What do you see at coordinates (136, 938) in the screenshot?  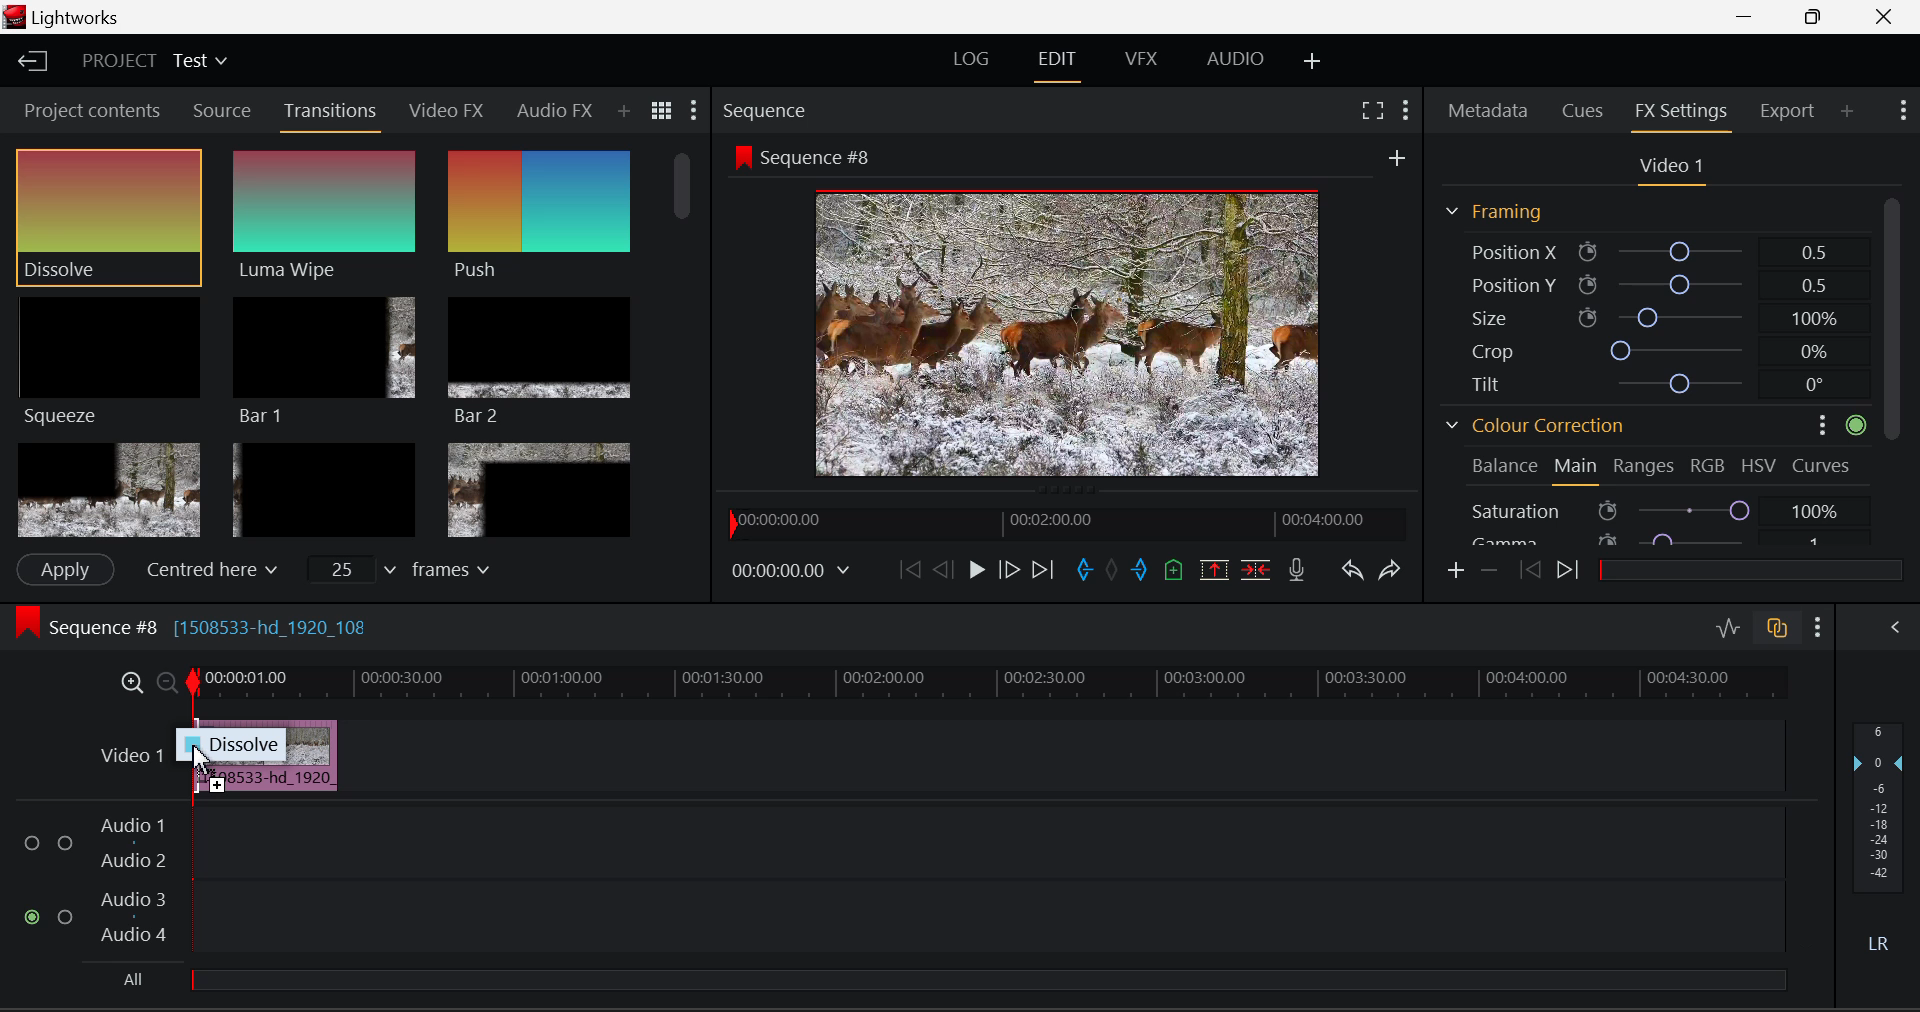 I see `Audio 4` at bounding box center [136, 938].